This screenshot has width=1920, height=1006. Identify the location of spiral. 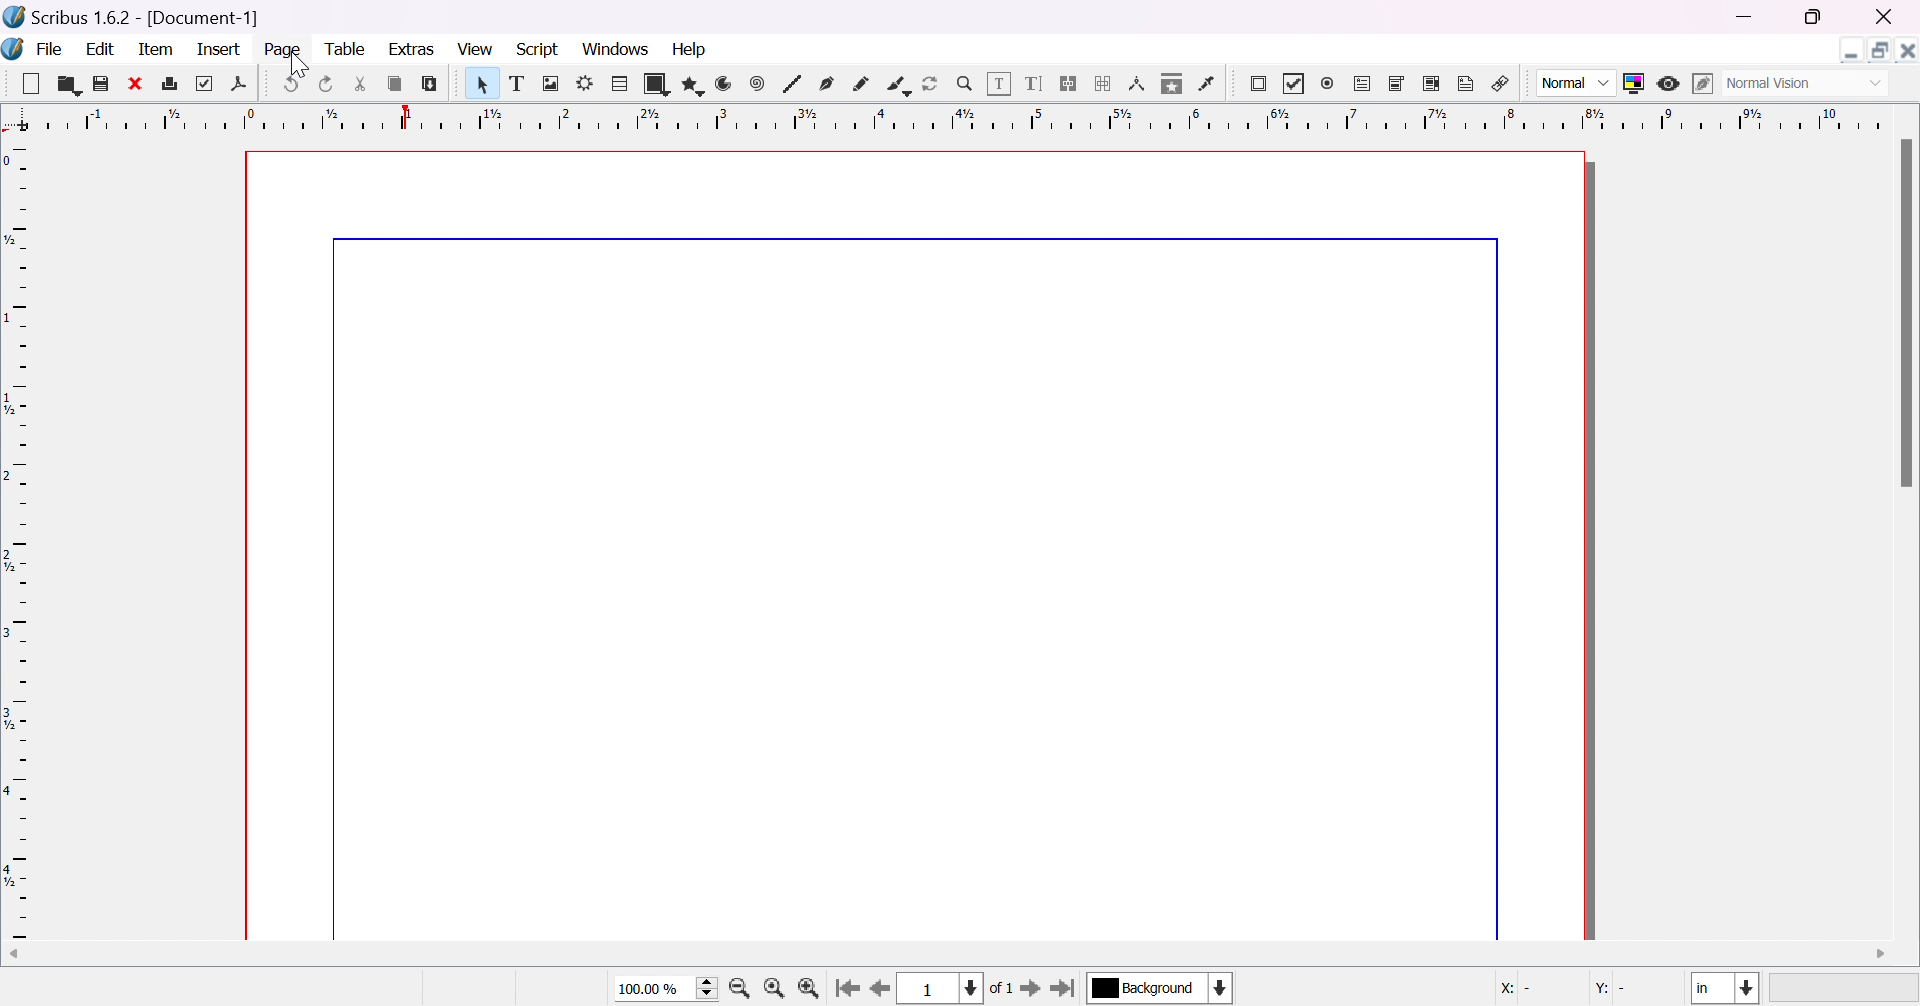
(757, 83).